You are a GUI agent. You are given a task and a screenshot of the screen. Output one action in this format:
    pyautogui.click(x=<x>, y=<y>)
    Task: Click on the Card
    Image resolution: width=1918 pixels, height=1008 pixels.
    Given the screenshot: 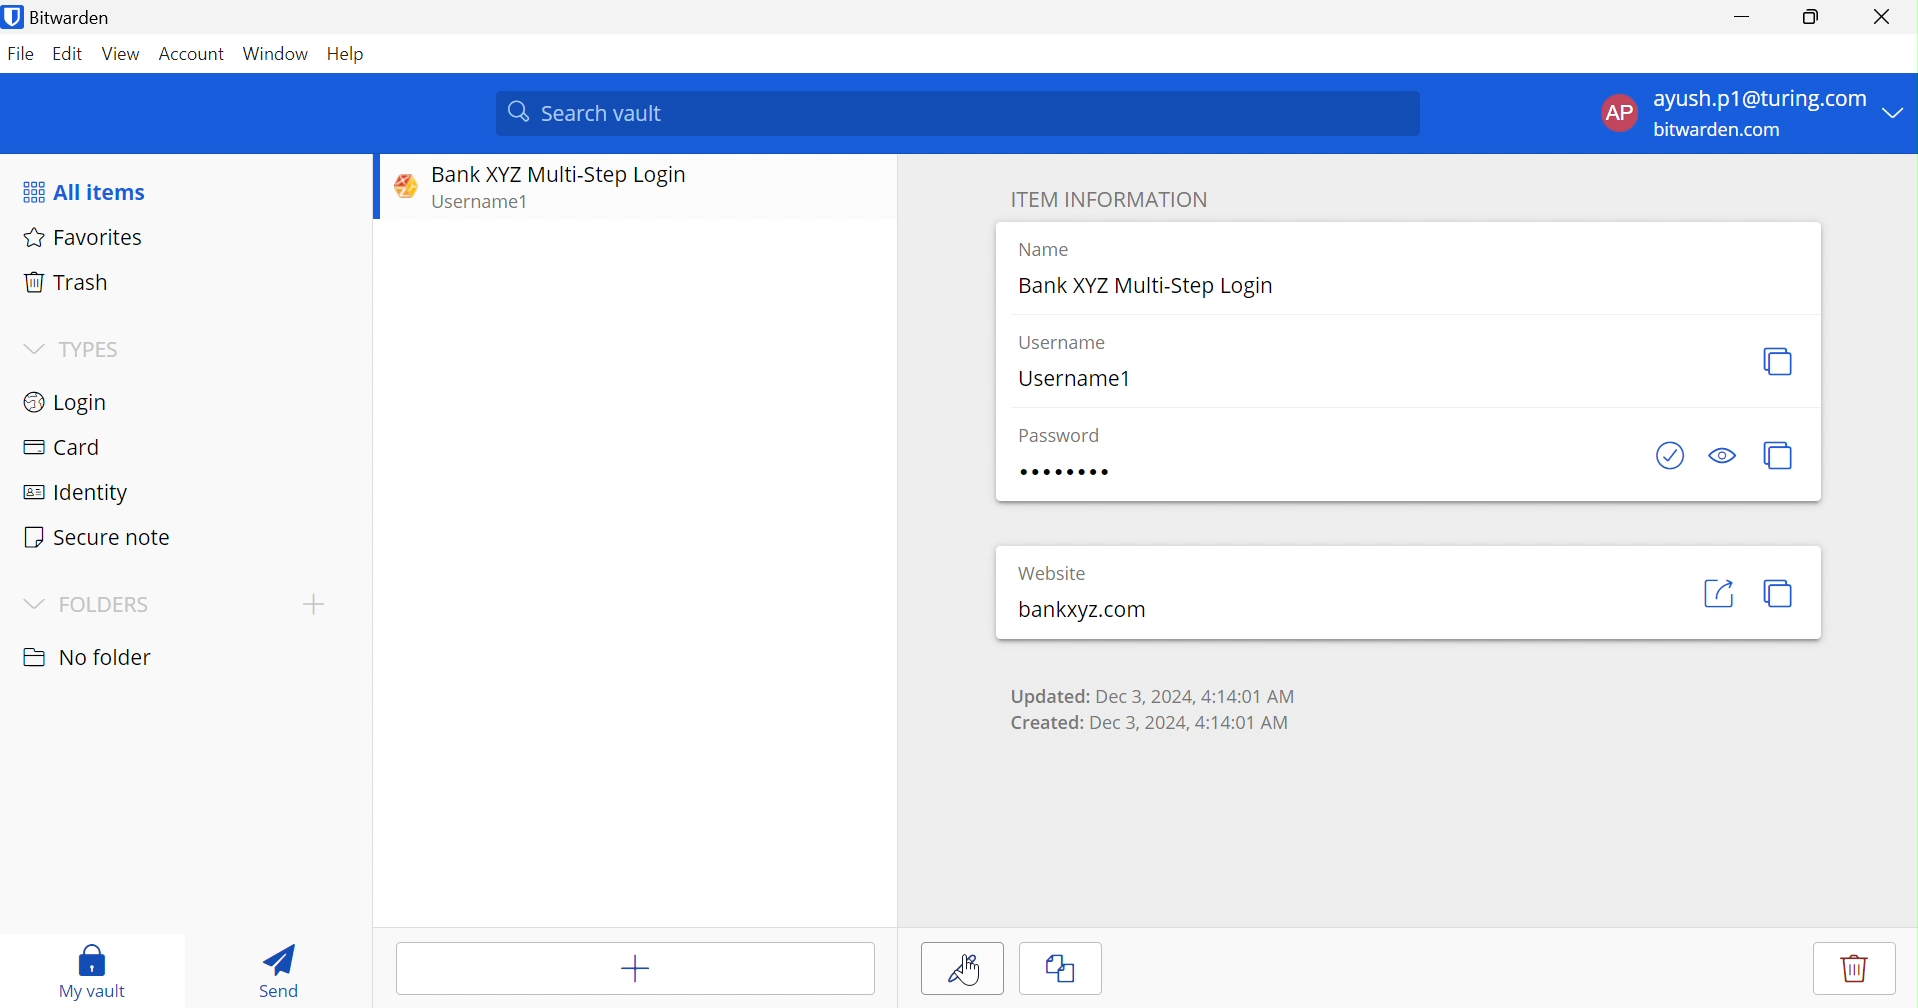 What is the action you would take?
    pyautogui.click(x=61, y=446)
    